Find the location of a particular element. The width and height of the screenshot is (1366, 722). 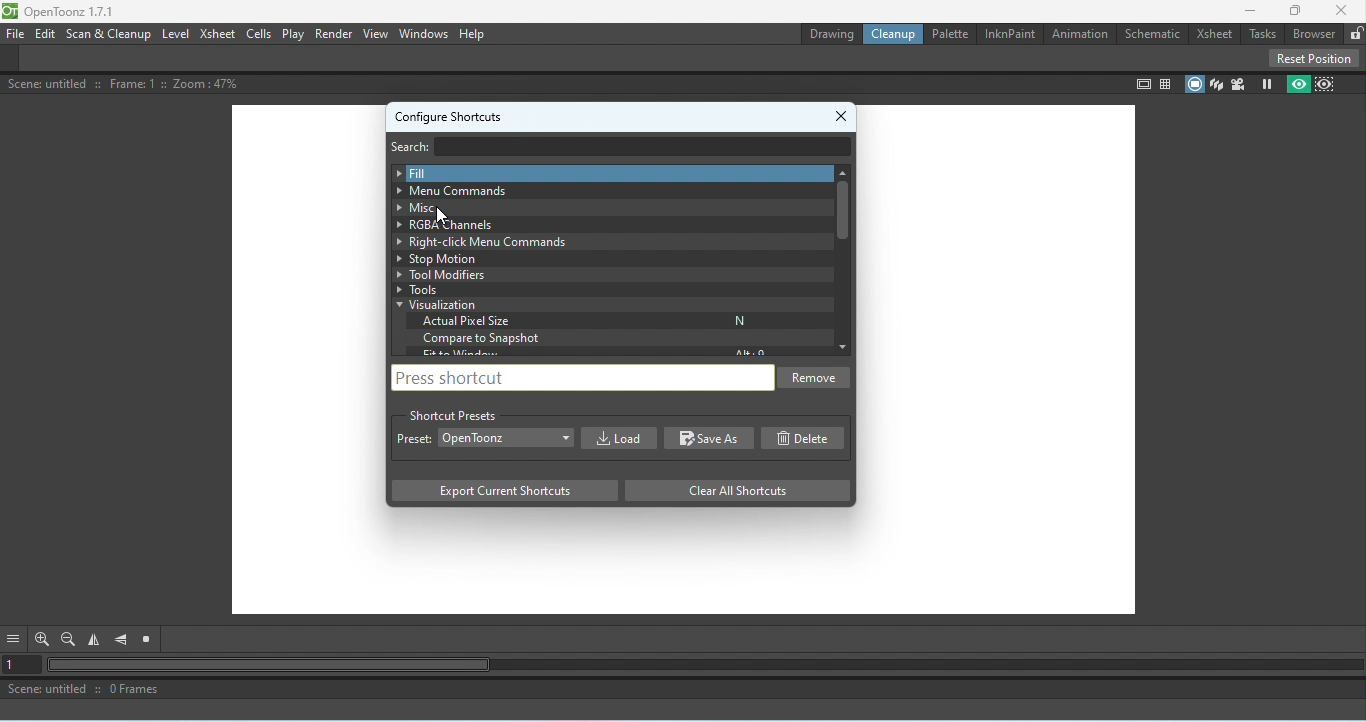

3D view is located at coordinates (1217, 84).